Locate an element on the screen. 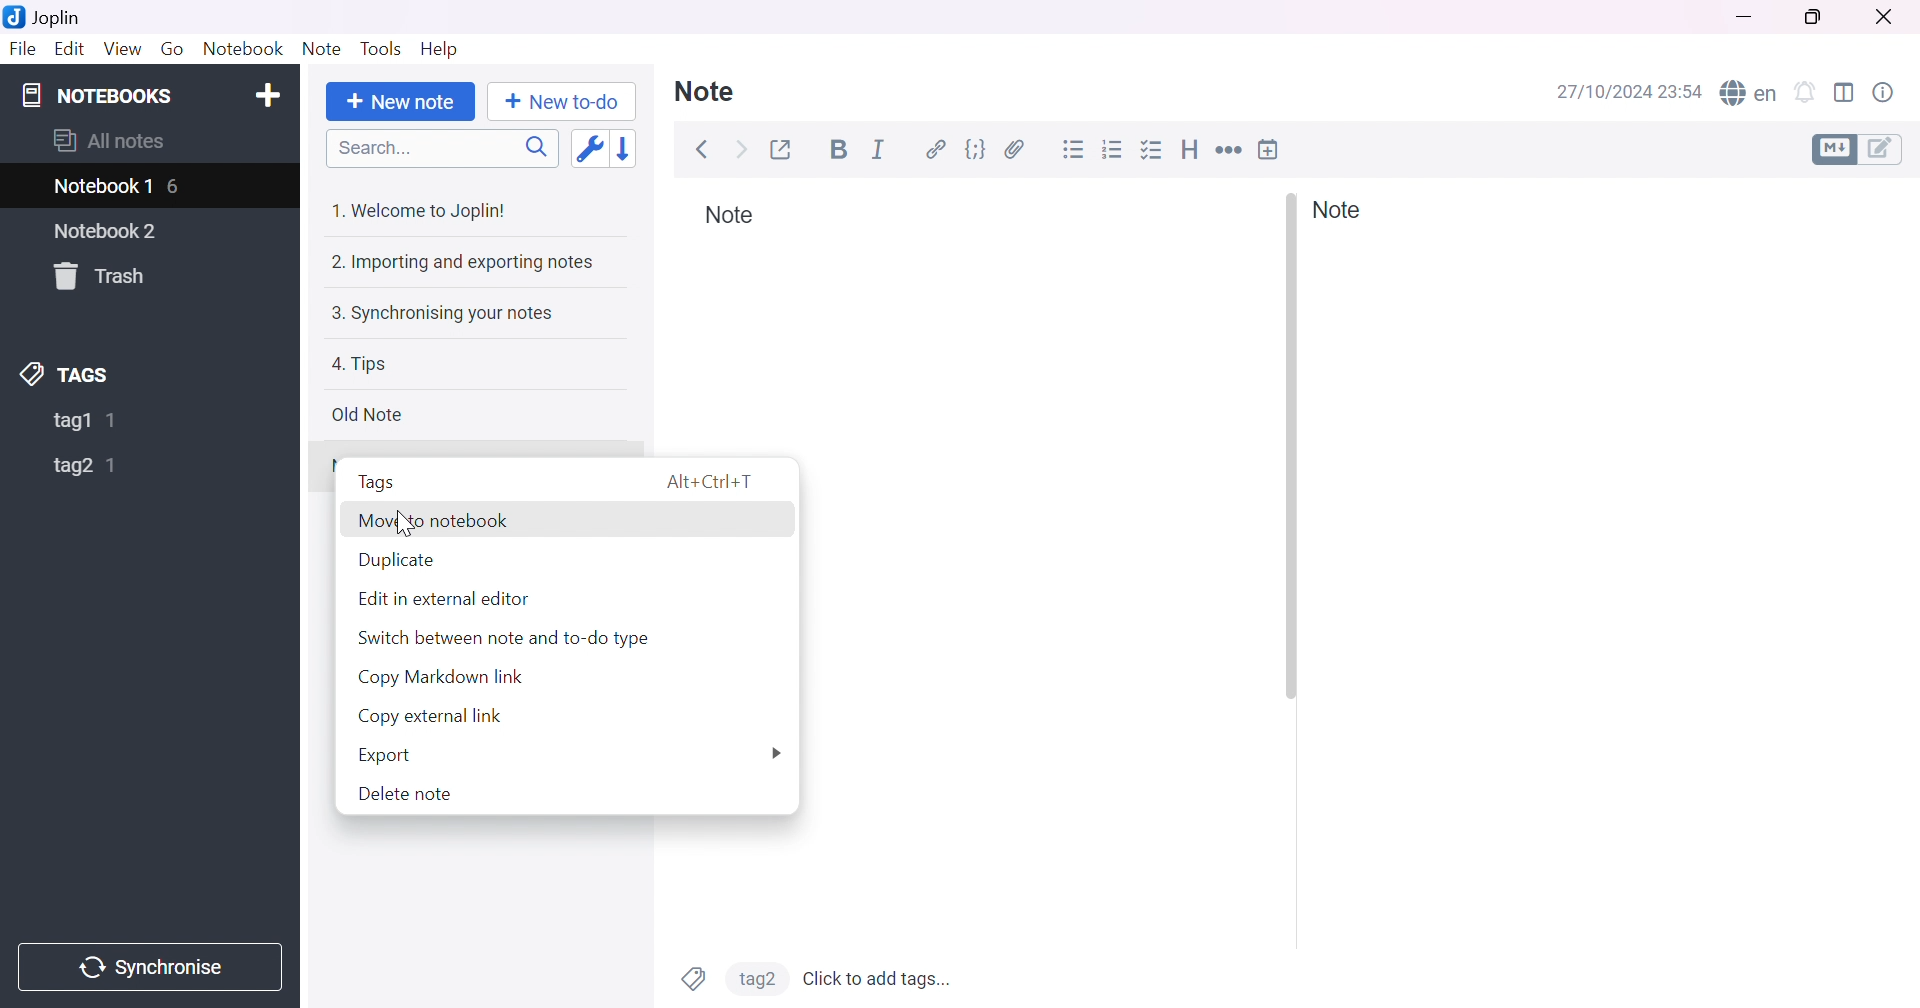  Restore down is located at coordinates (1815, 19).